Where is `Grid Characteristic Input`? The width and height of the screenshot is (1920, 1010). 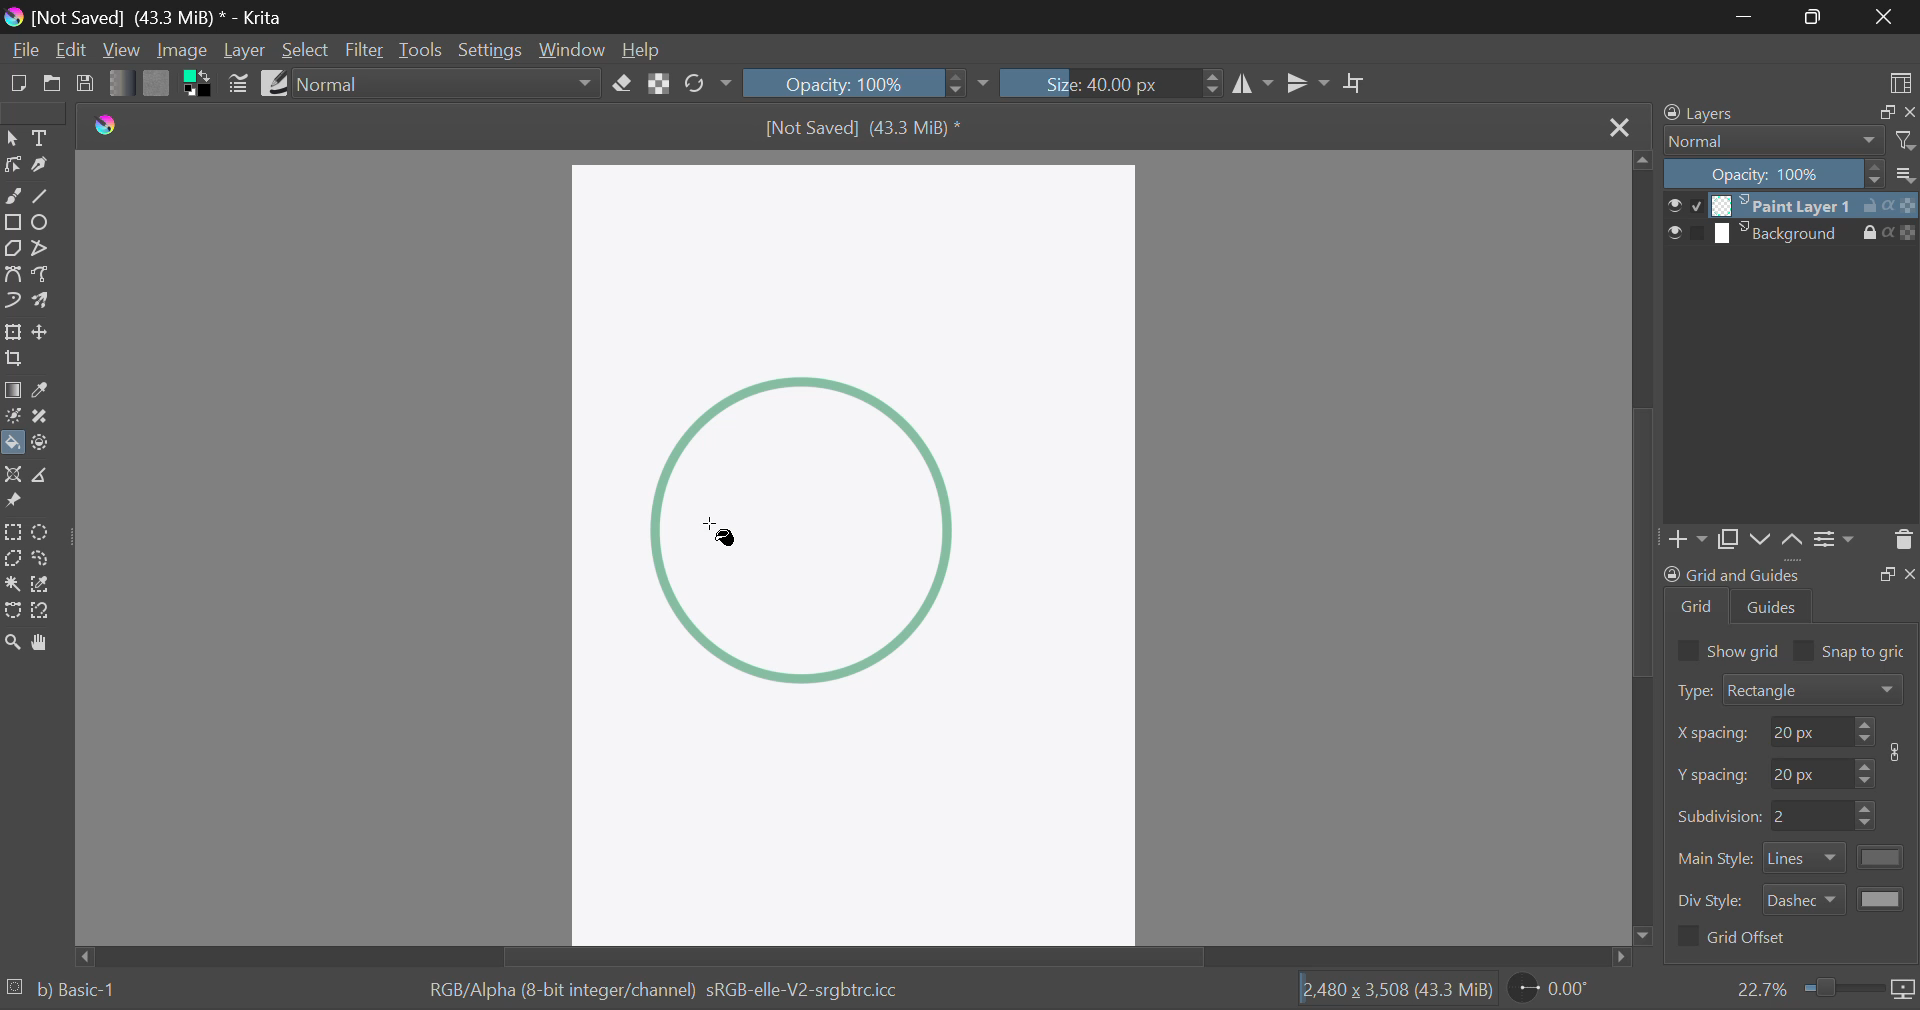
Grid Characteristic Input is located at coordinates (1794, 817).